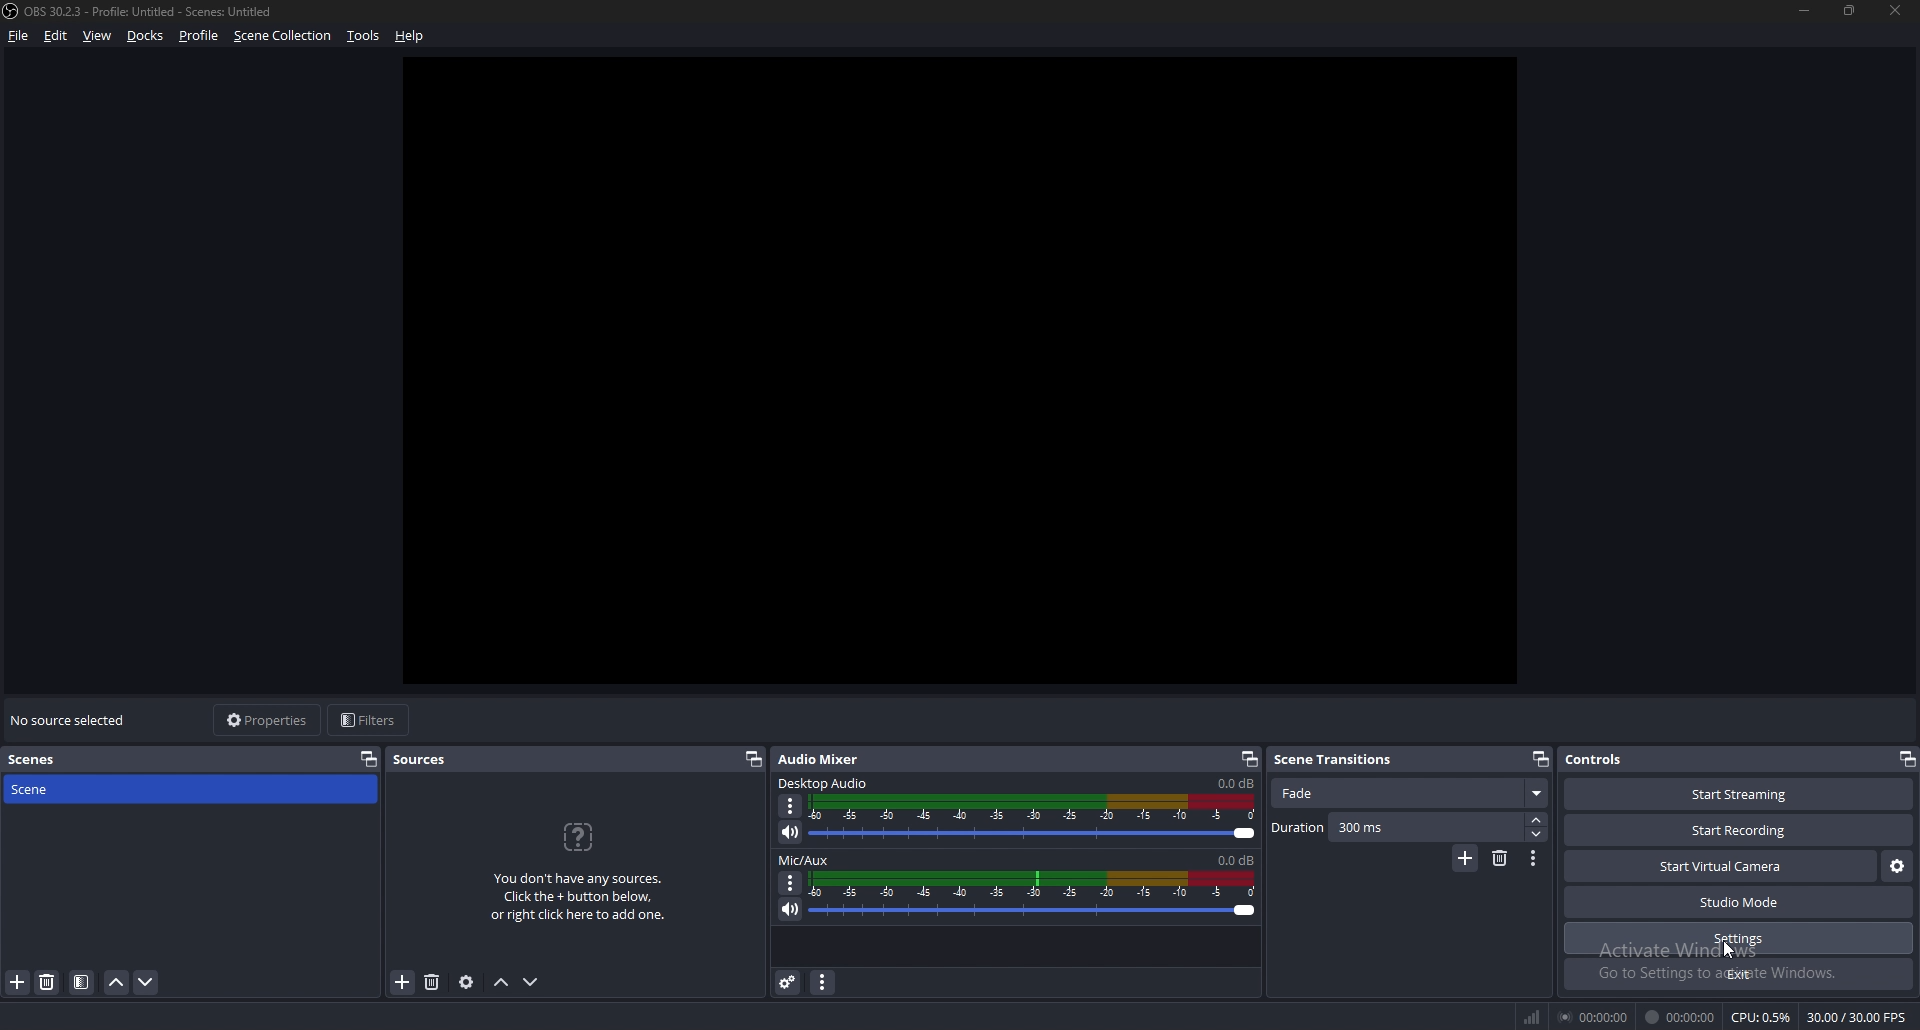  I want to click on cursor, so click(1728, 948).